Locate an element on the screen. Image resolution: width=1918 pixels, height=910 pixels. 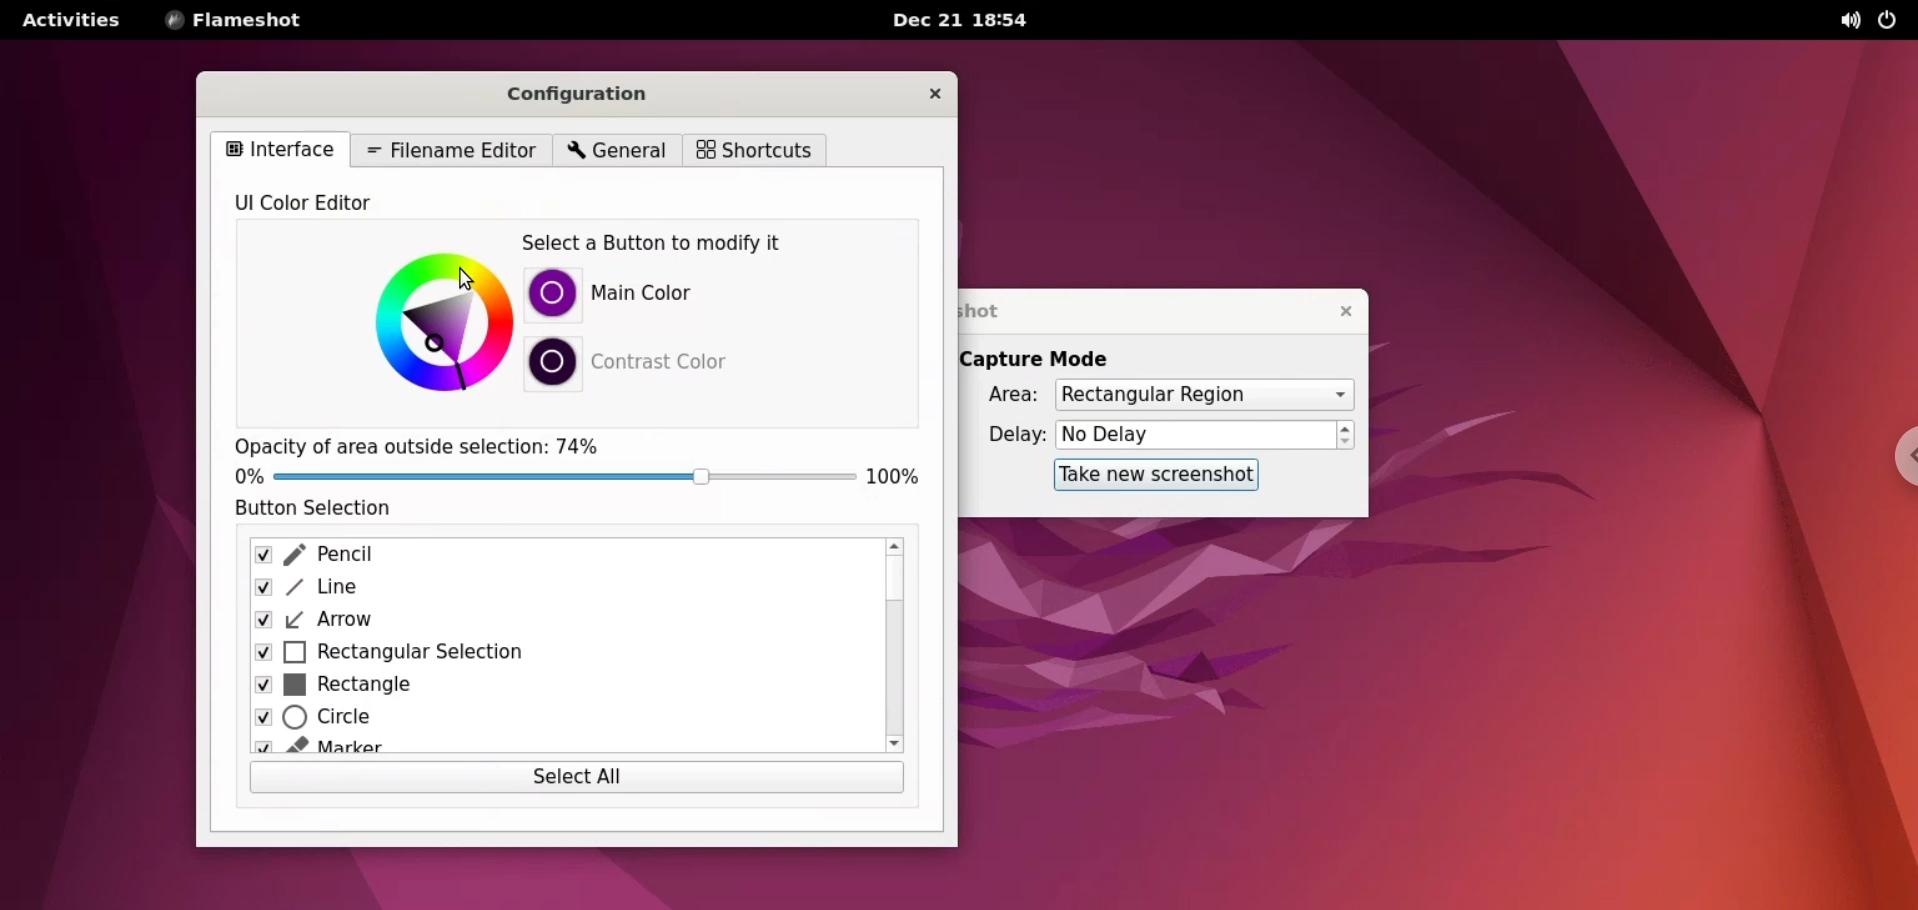
main color is located at coordinates (667, 291).